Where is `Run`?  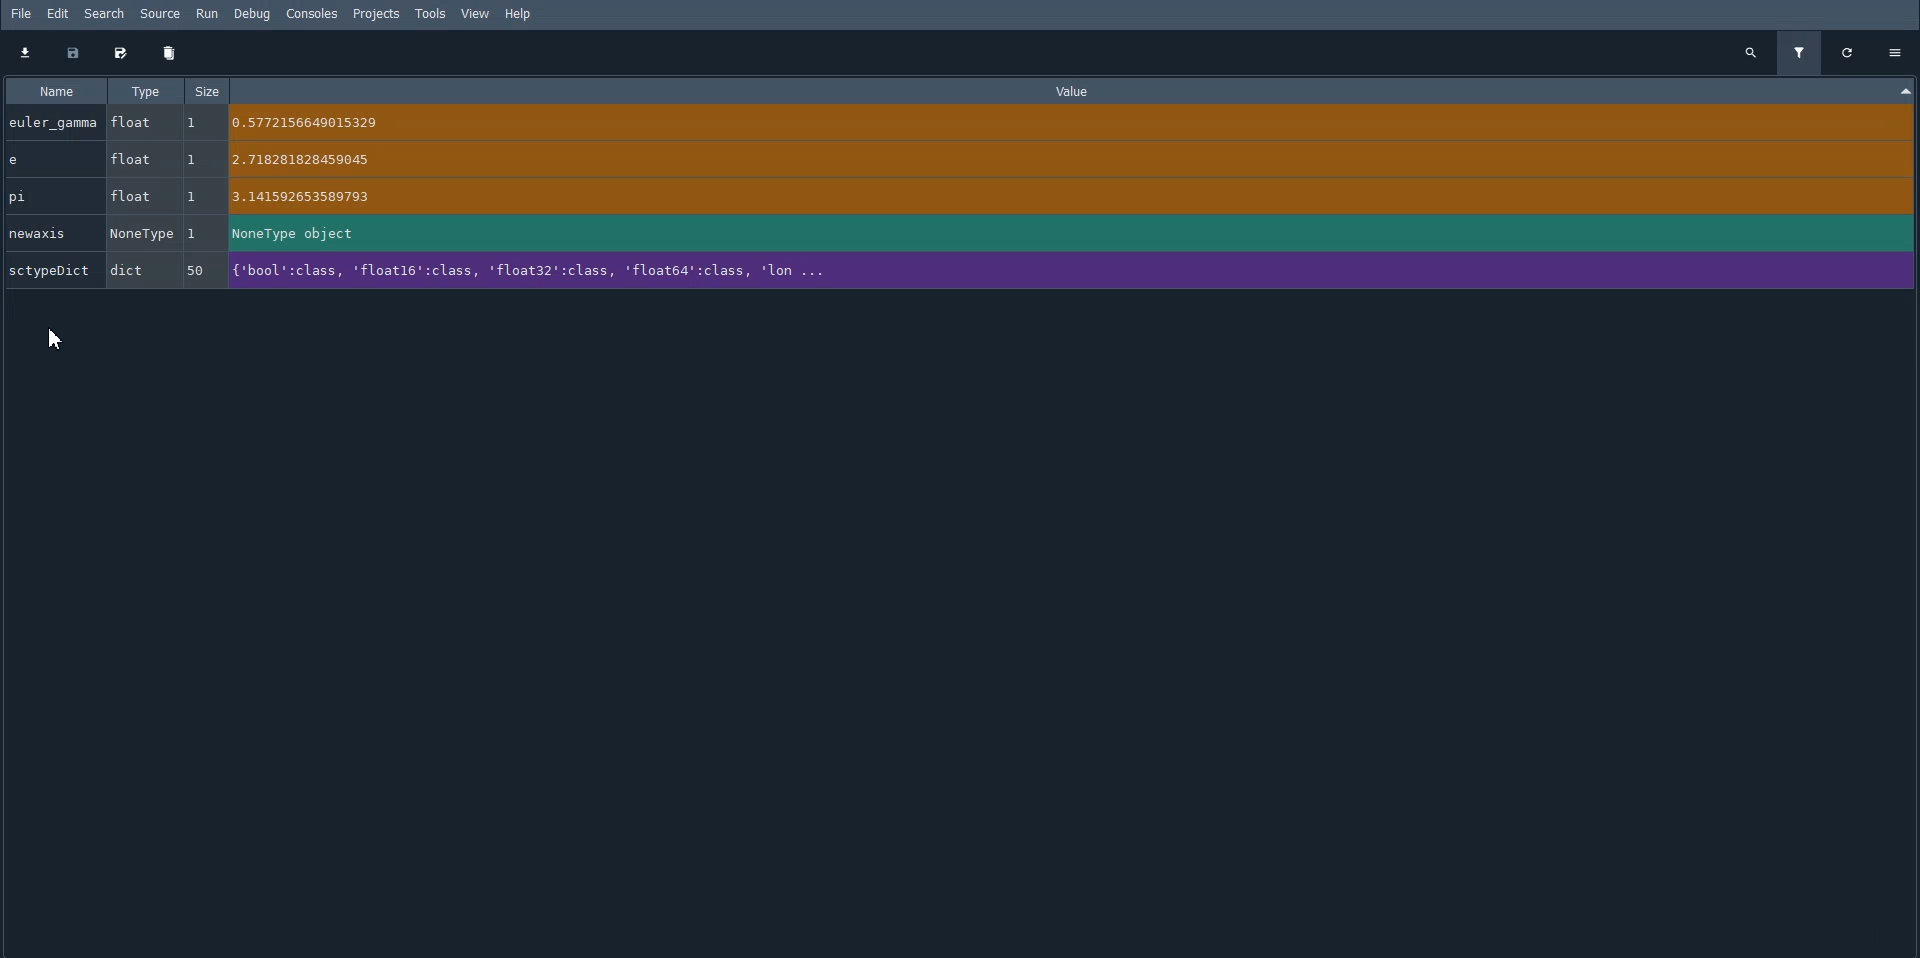
Run is located at coordinates (208, 13).